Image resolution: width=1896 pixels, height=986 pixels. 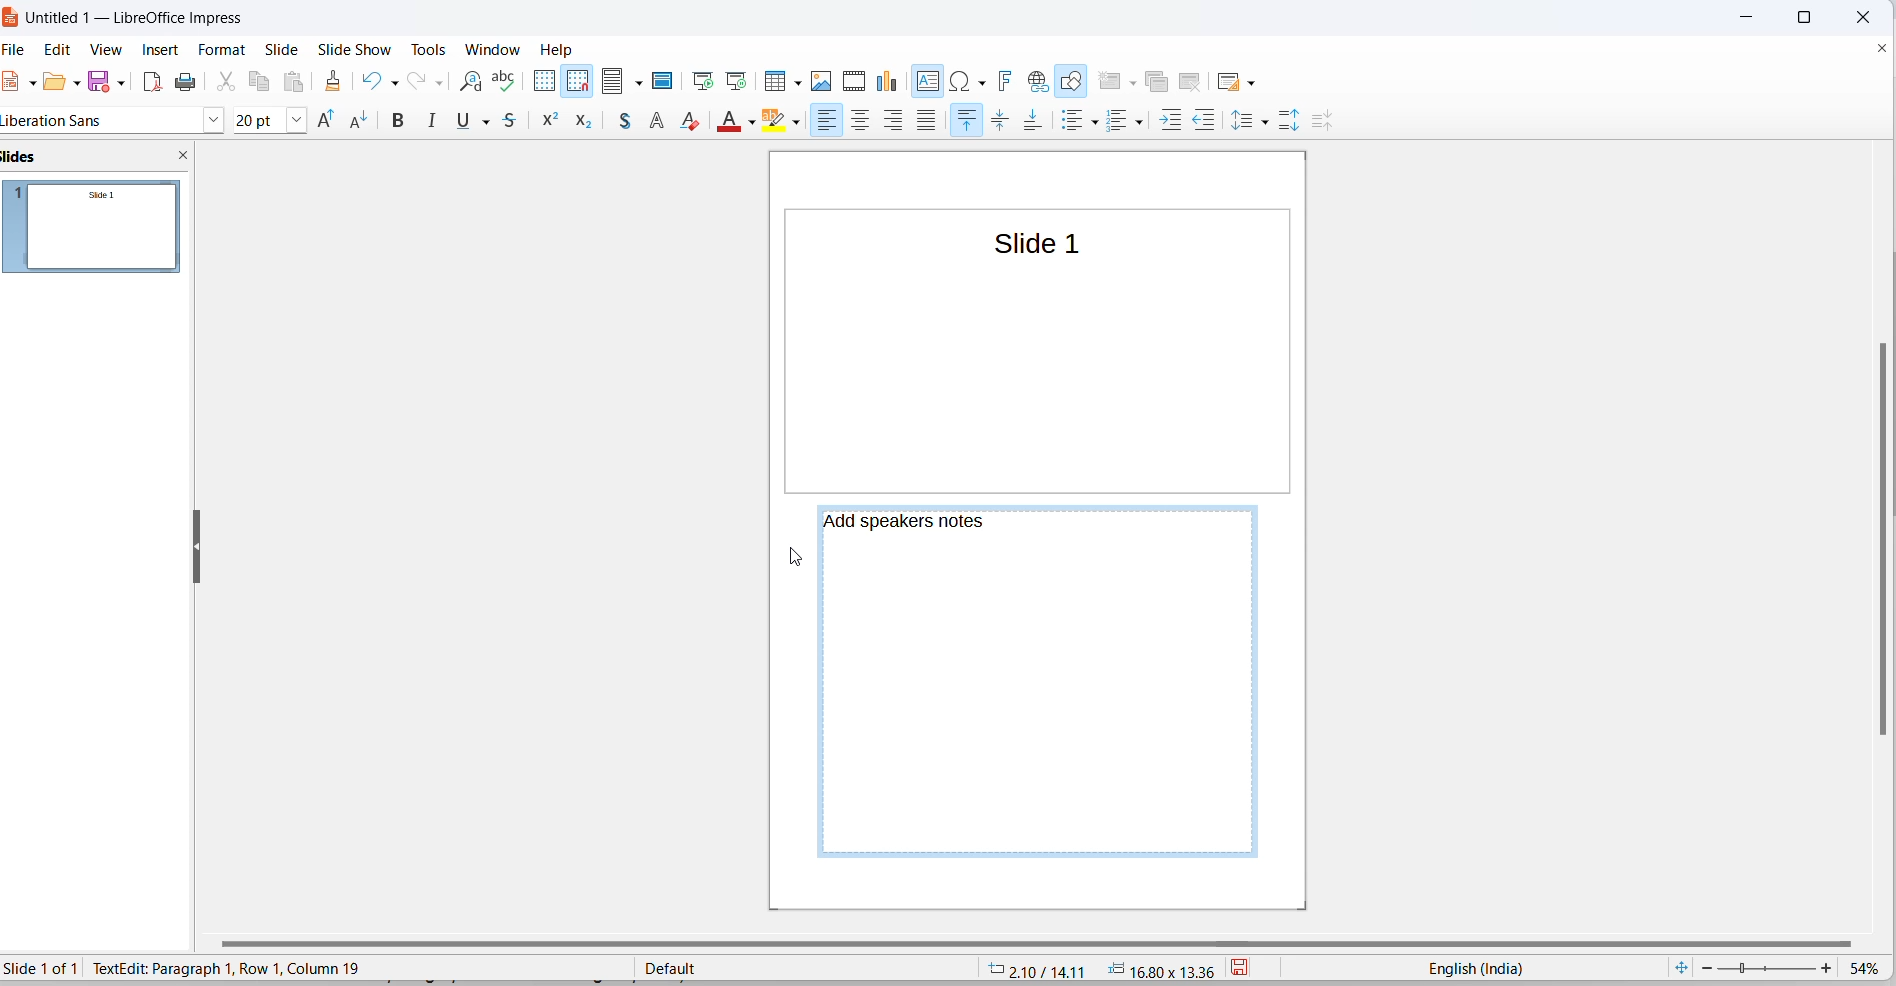 What do you see at coordinates (355, 50) in the screenshot?
I see `slide show` at bounding box center [355, 50].